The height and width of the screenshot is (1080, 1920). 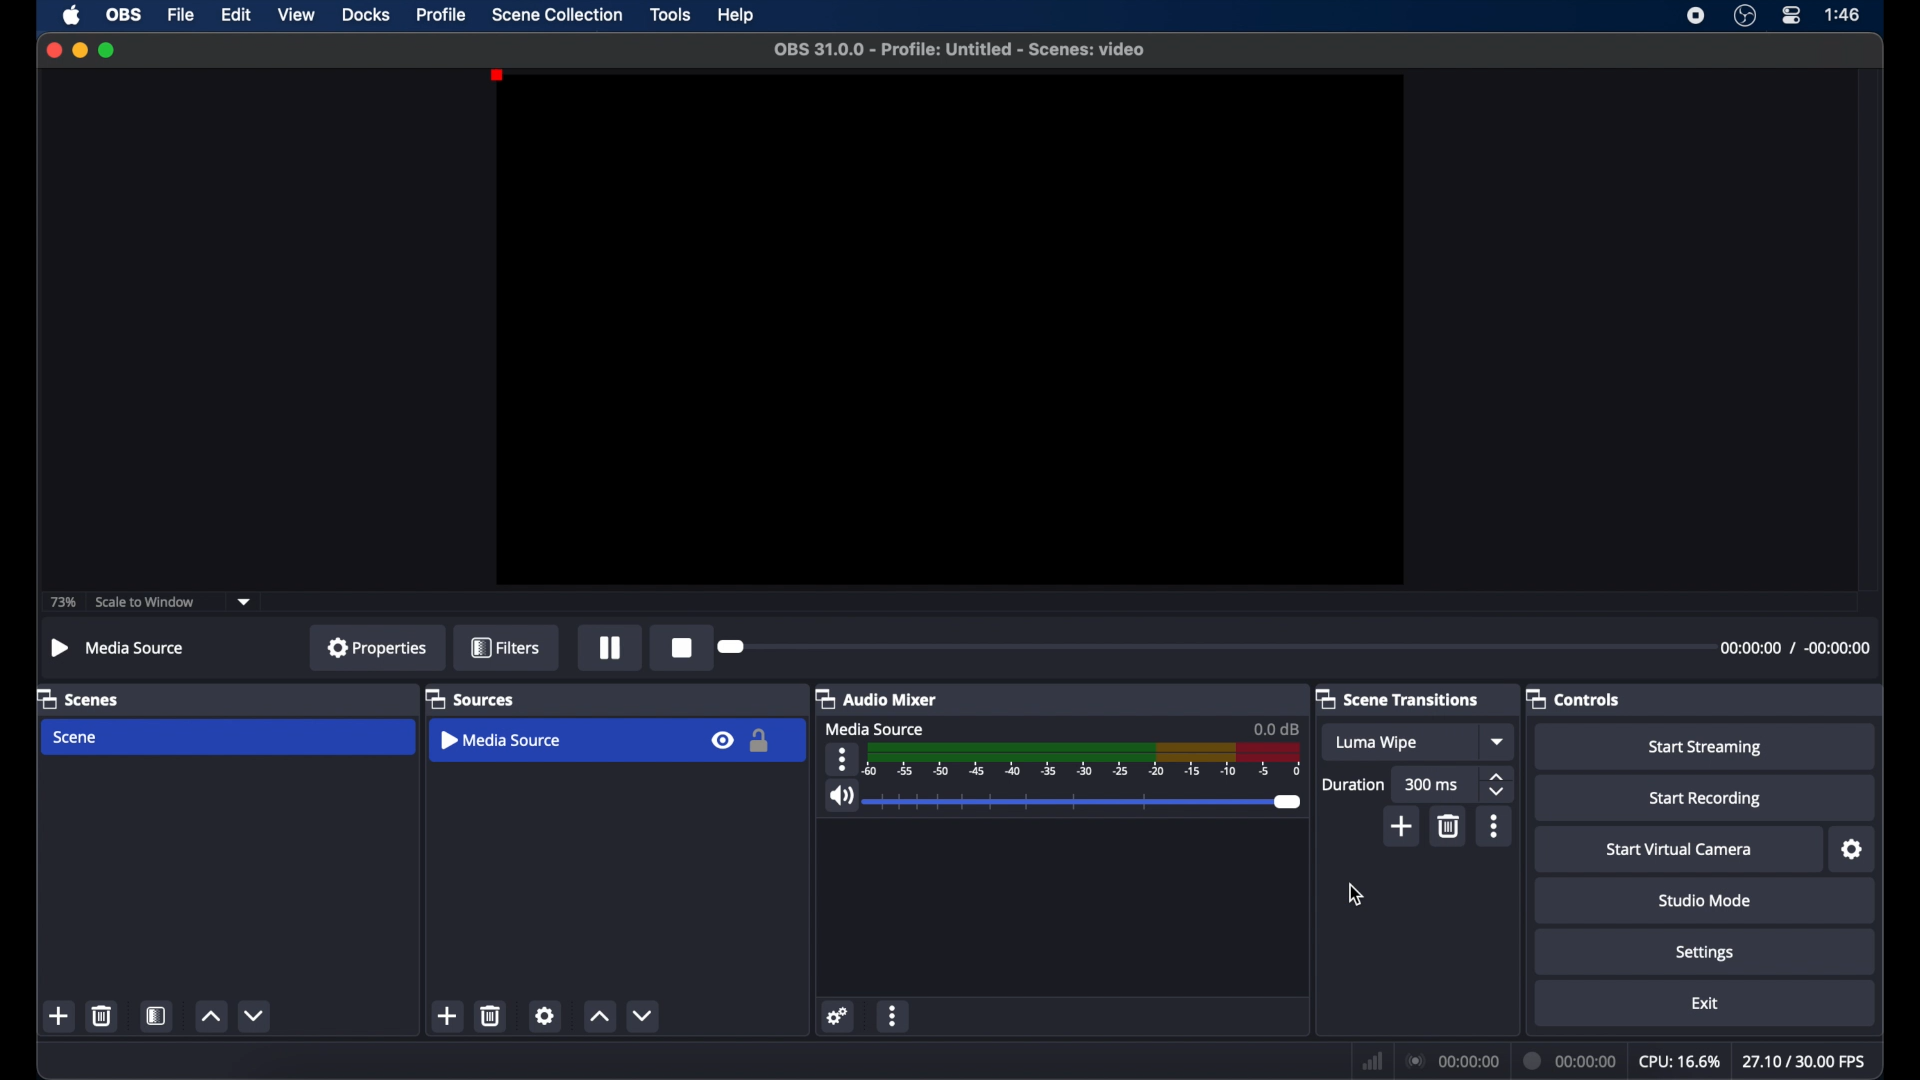 What do you see at coordinates (1402, 826) in the screenshot?
I see `add` at bounding box center [1402, 826].